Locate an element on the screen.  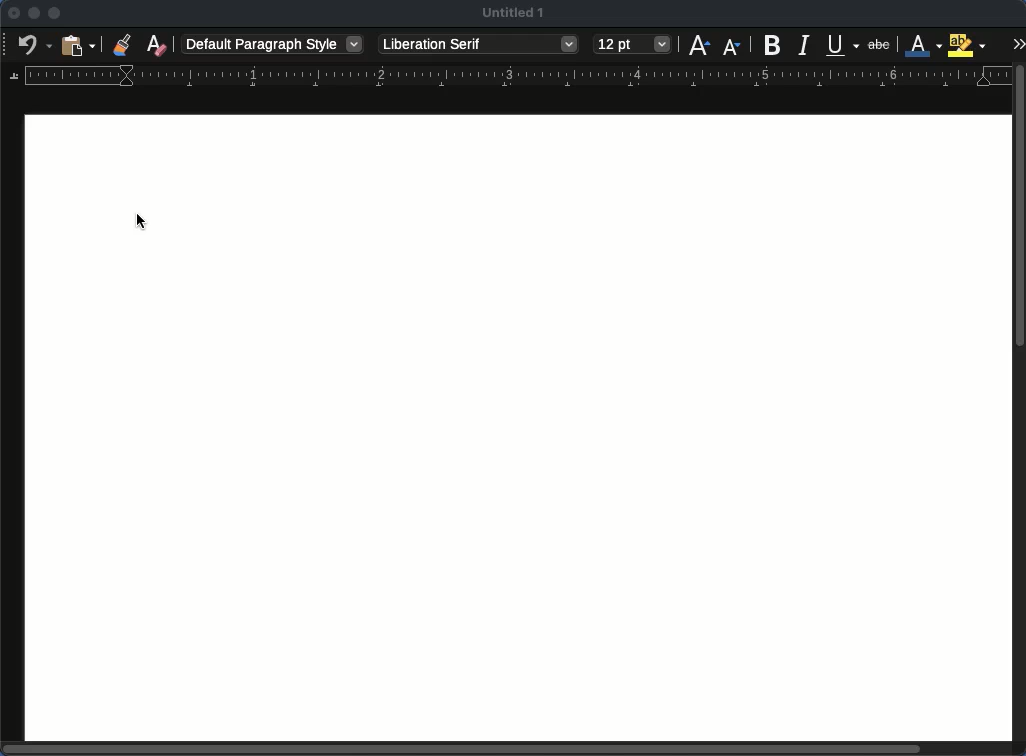
clear formatting is located at coordinates (158, 43).